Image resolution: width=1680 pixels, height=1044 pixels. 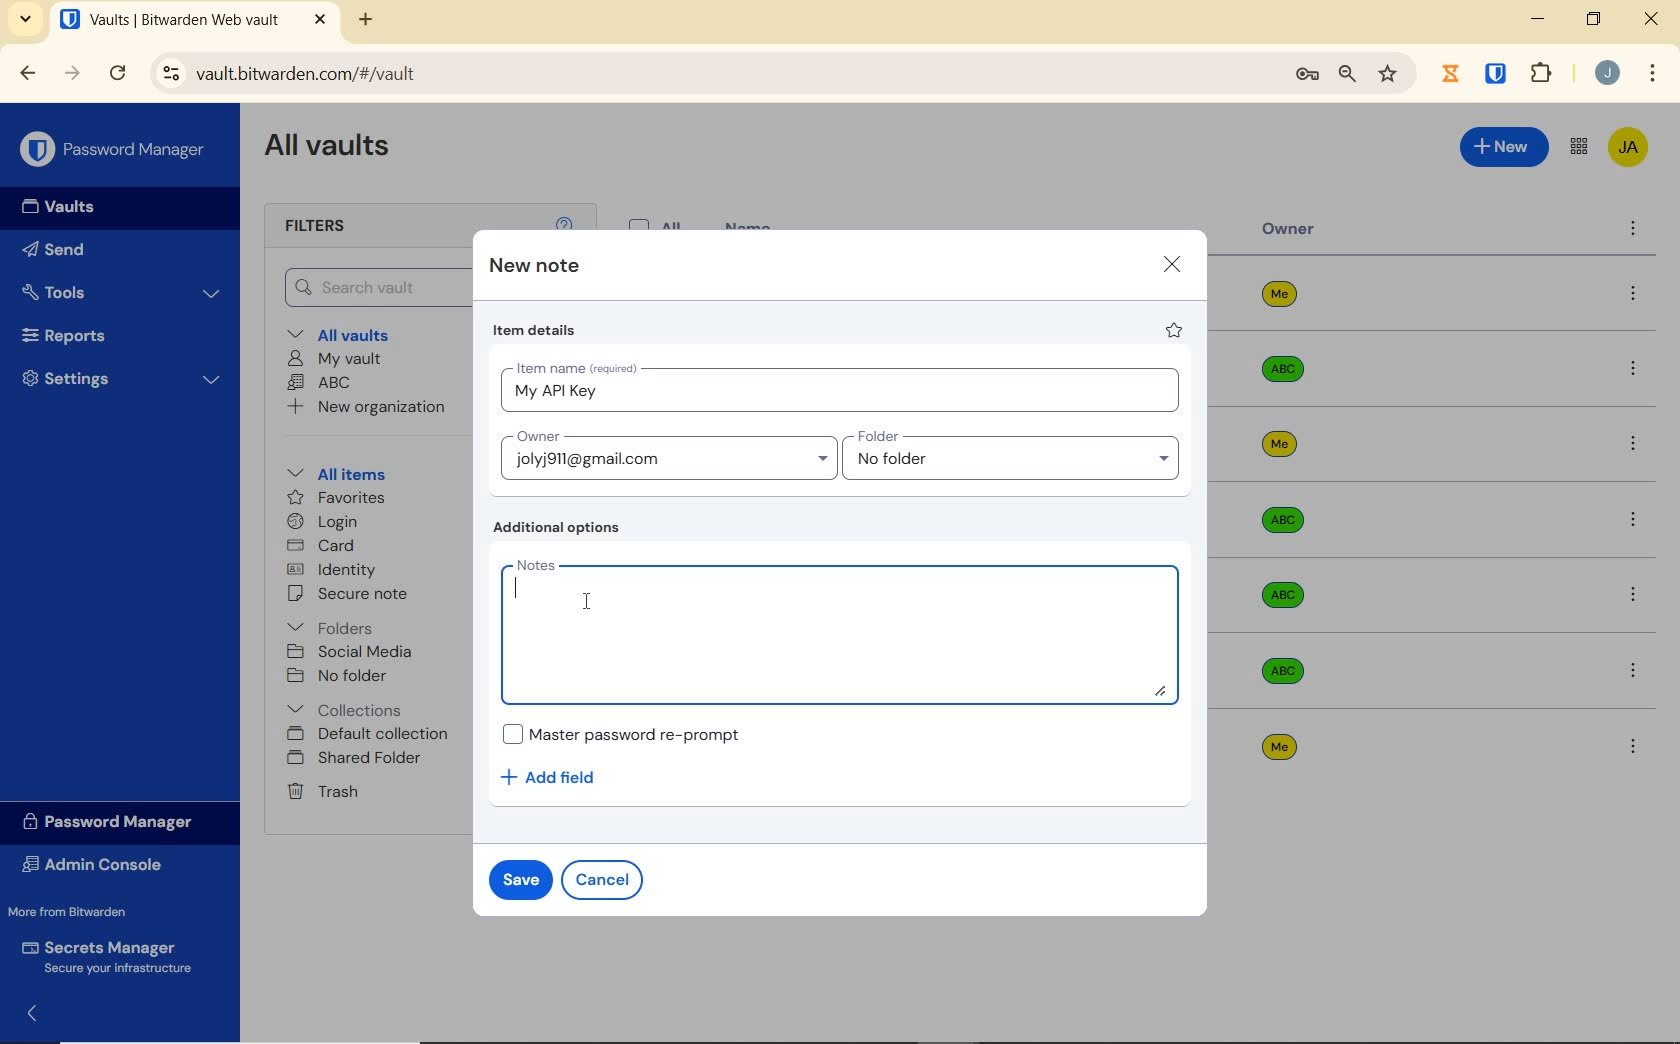 What do you see at coordinates (335, 570) in the screenshot?
I see `identity` at bounding box center [335, 570].